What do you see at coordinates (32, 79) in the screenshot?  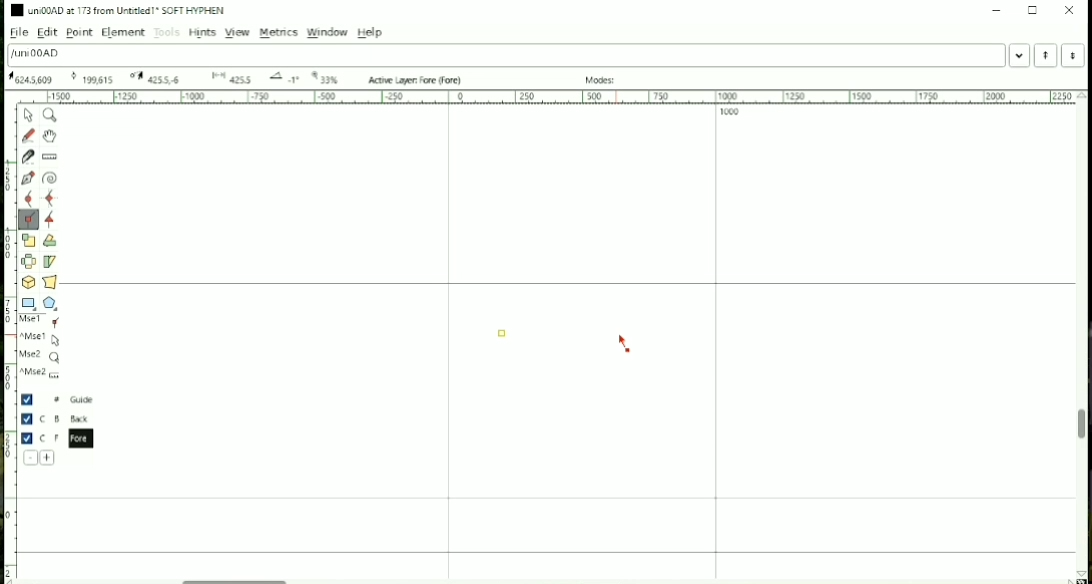 I see `173 Oxad U+00AD "uni00AD" SOFT HYPHEN` at bounding box center [32, 79].